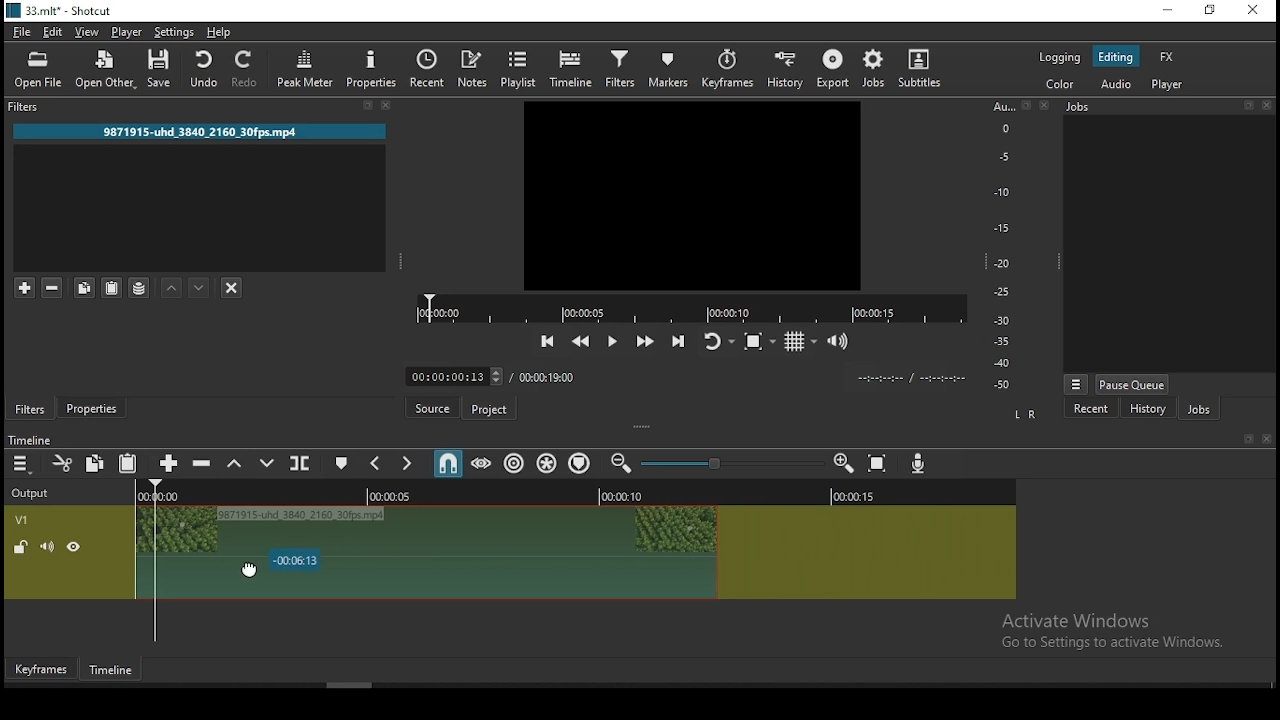  I want to click on close, so click(385, 105).